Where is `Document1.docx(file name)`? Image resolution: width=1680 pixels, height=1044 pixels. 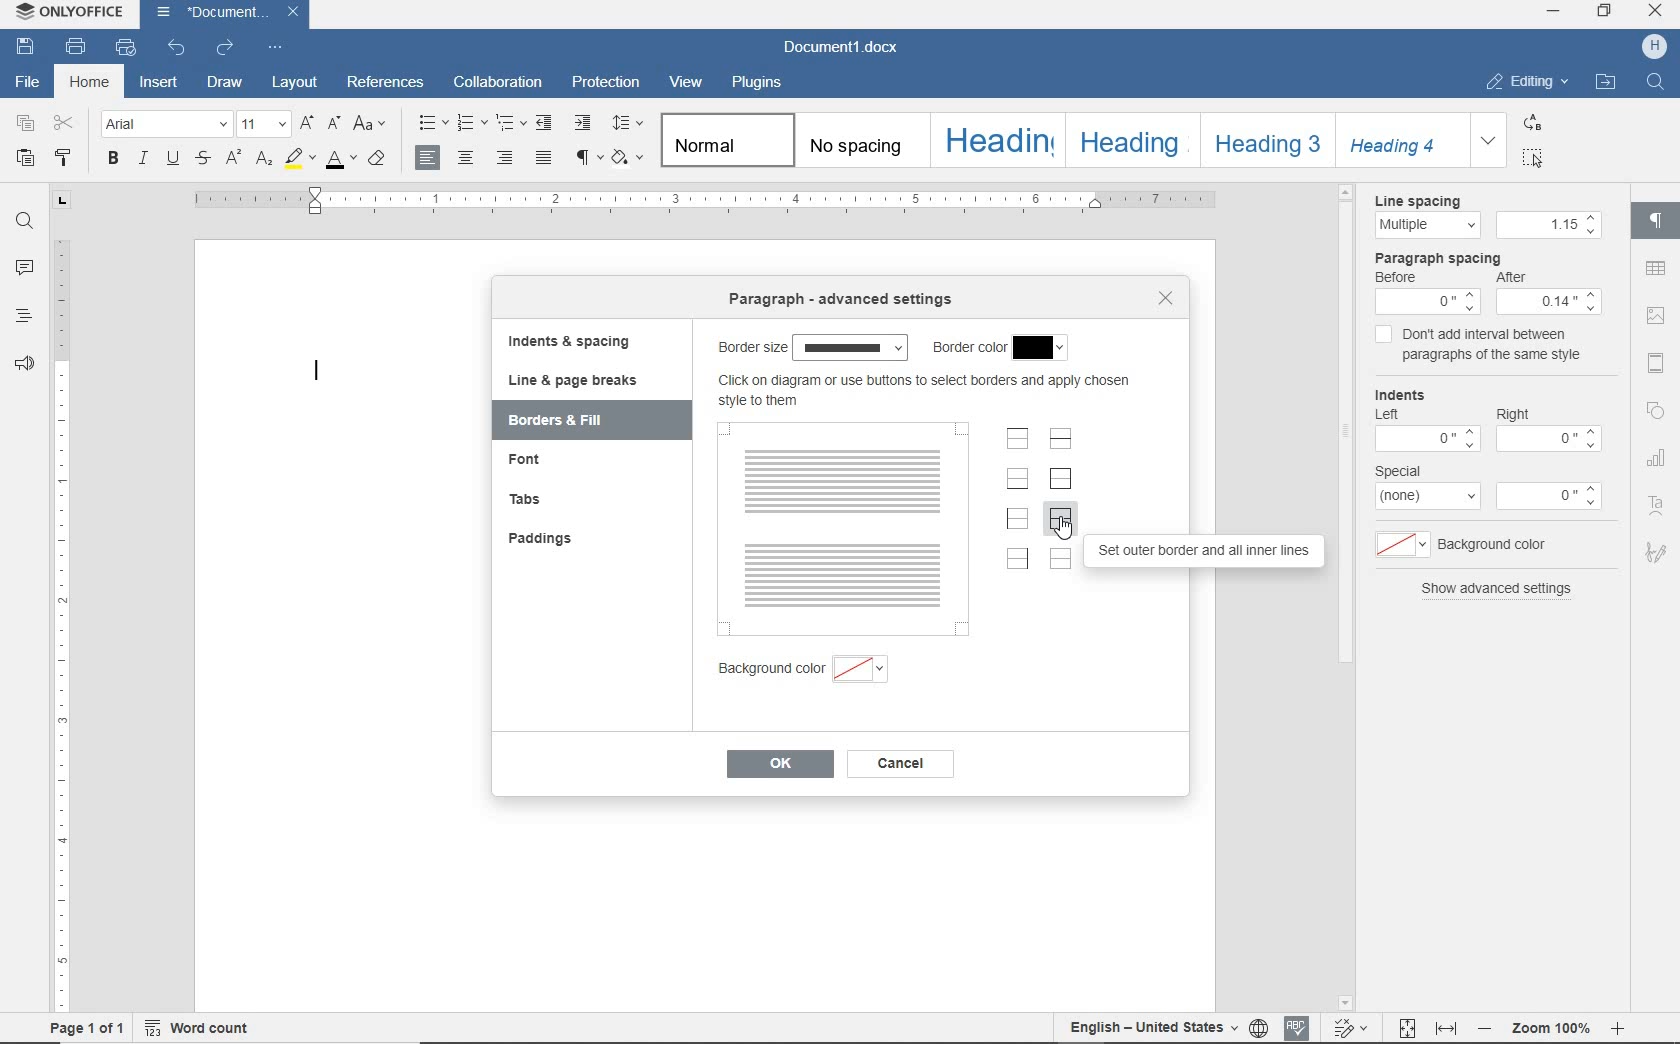
Document1.docx(file name) is located at coordinates (225, 13).